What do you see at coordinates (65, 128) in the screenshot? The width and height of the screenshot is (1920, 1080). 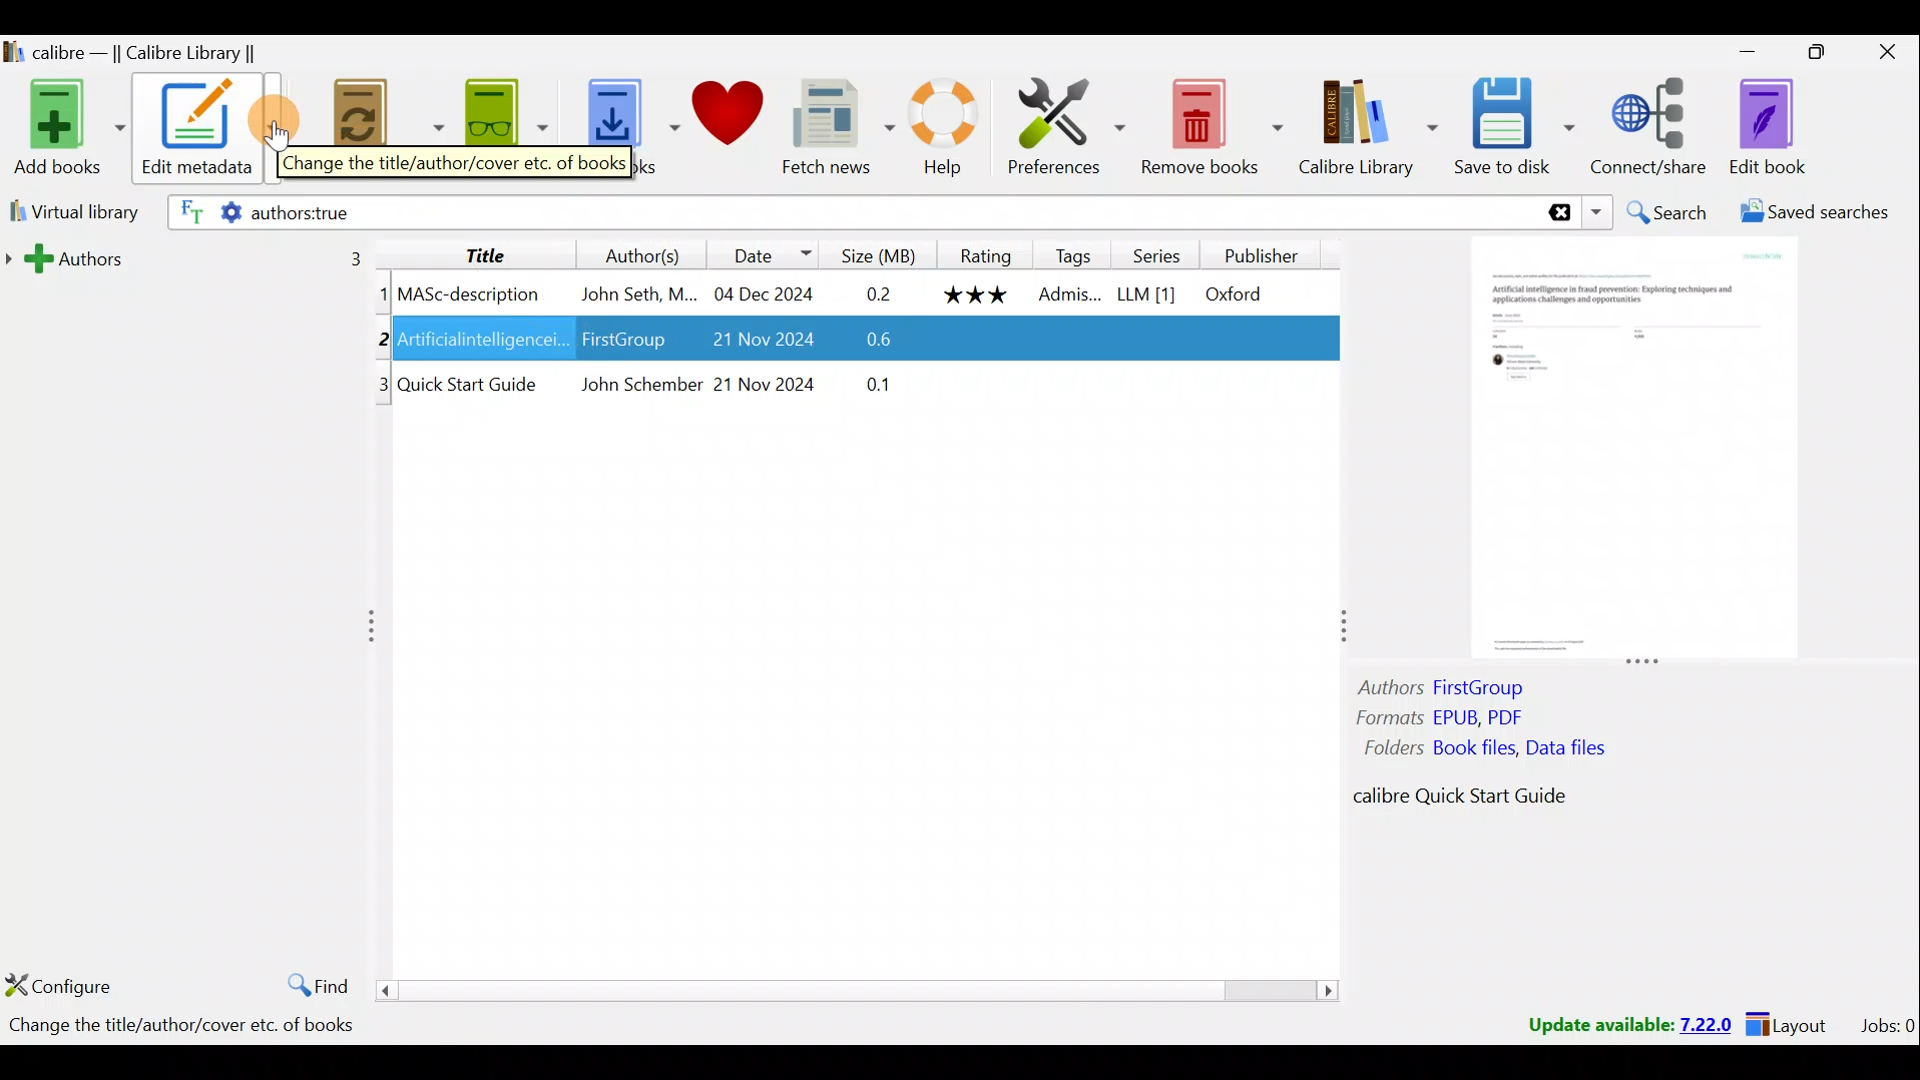 I see `Add books` at bounding box center [65, 128].